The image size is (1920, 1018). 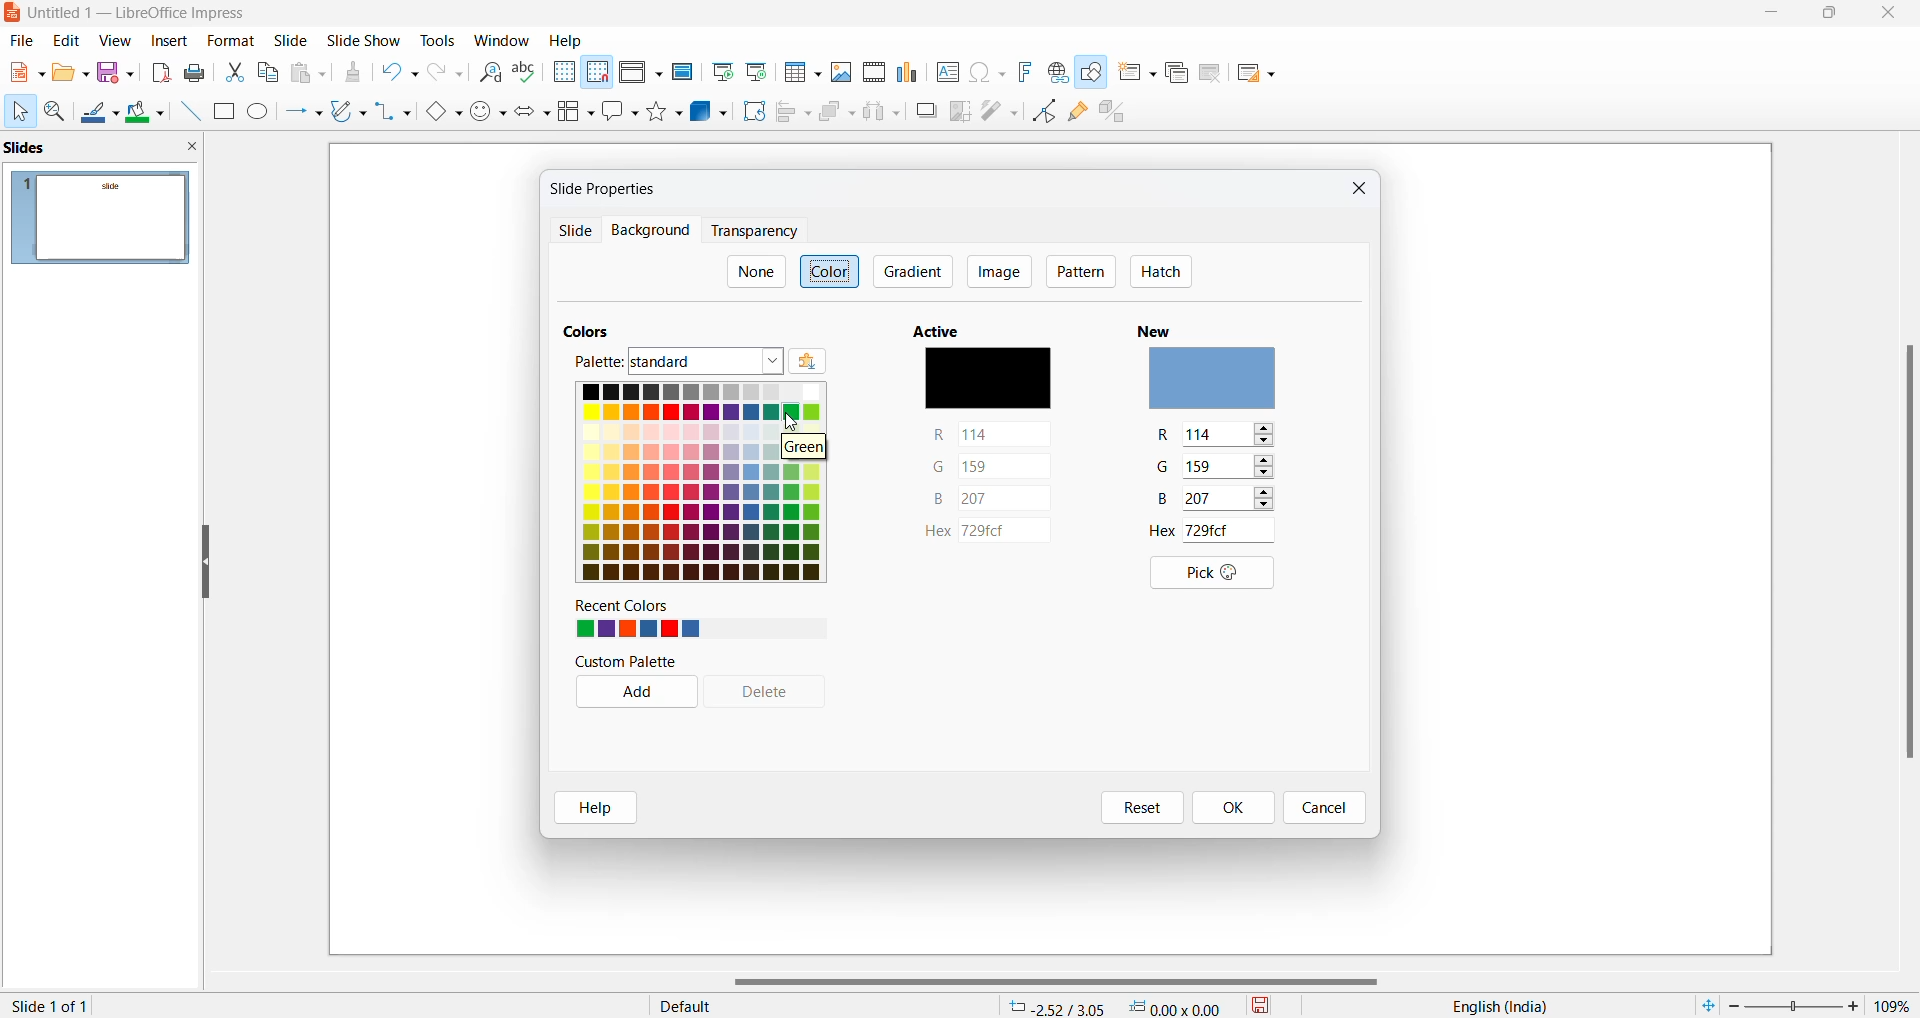 I want to click on recent color options, so click(x=637, y=629).